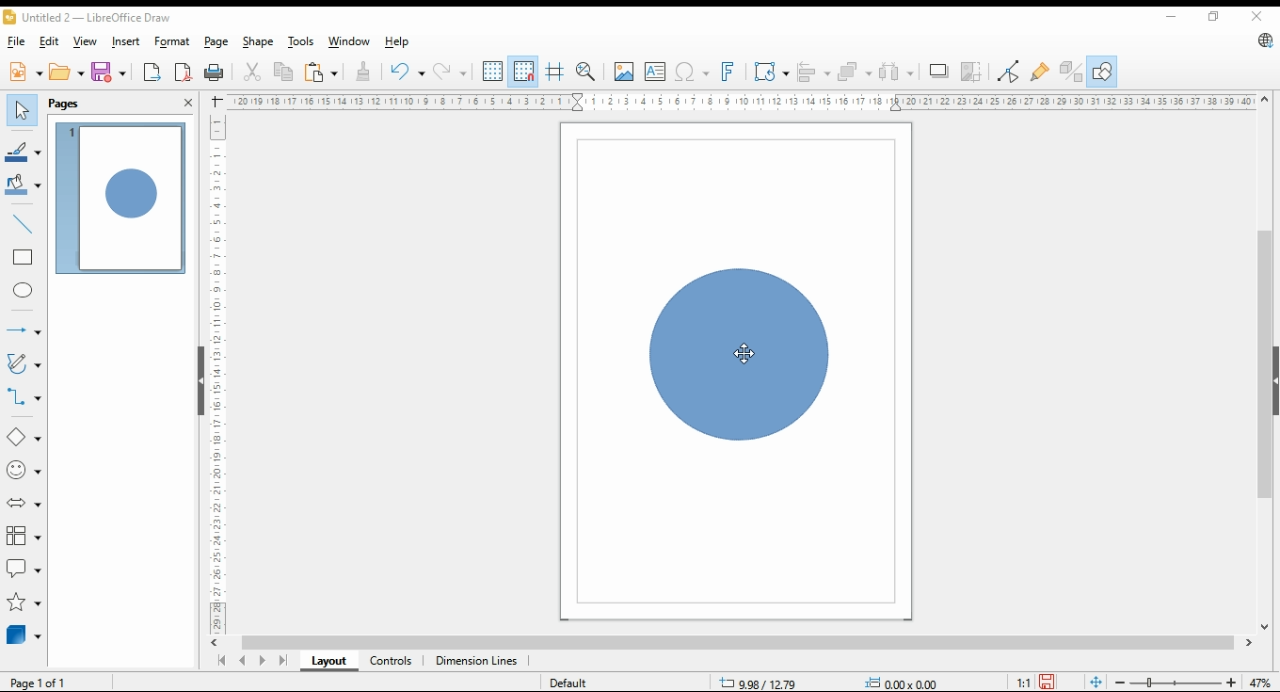 Image resolution: width=1280 pixels, height=692 pixels. What do you see at coordinates (400, 42) in the screenshot?
I see `help` at bounding box center [400, 42].